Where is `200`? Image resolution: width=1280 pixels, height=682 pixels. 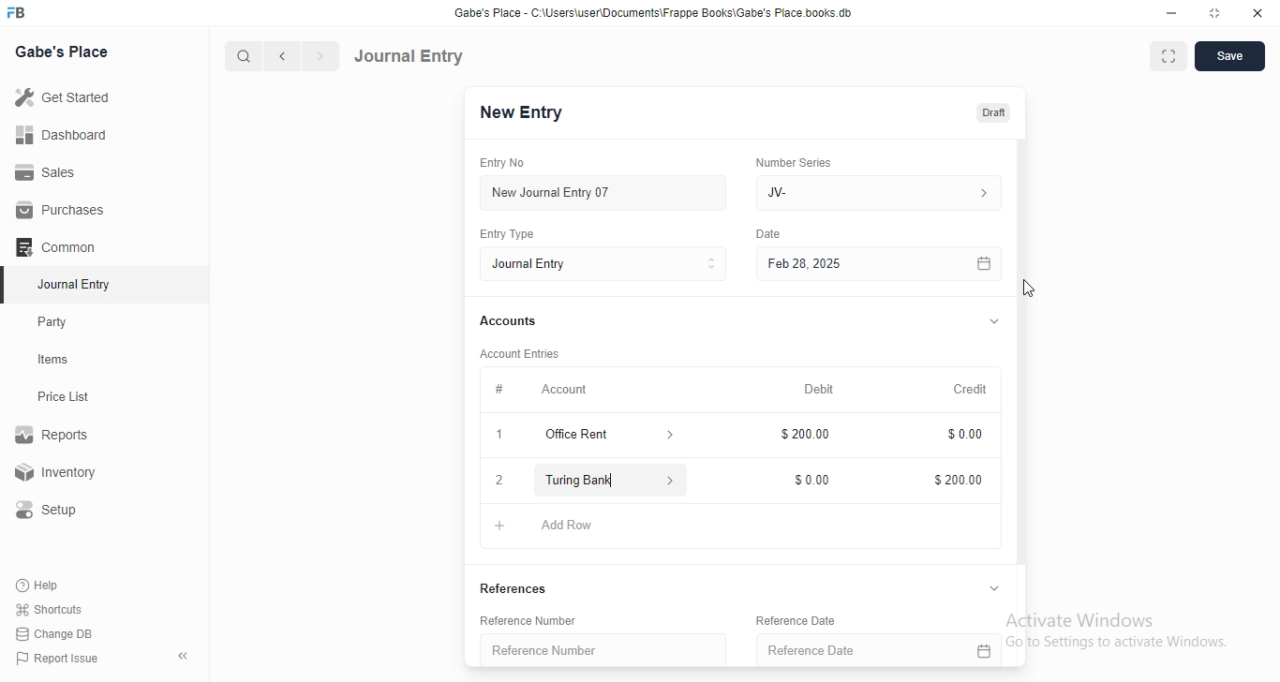
200 is located at coordinates (805, 435).